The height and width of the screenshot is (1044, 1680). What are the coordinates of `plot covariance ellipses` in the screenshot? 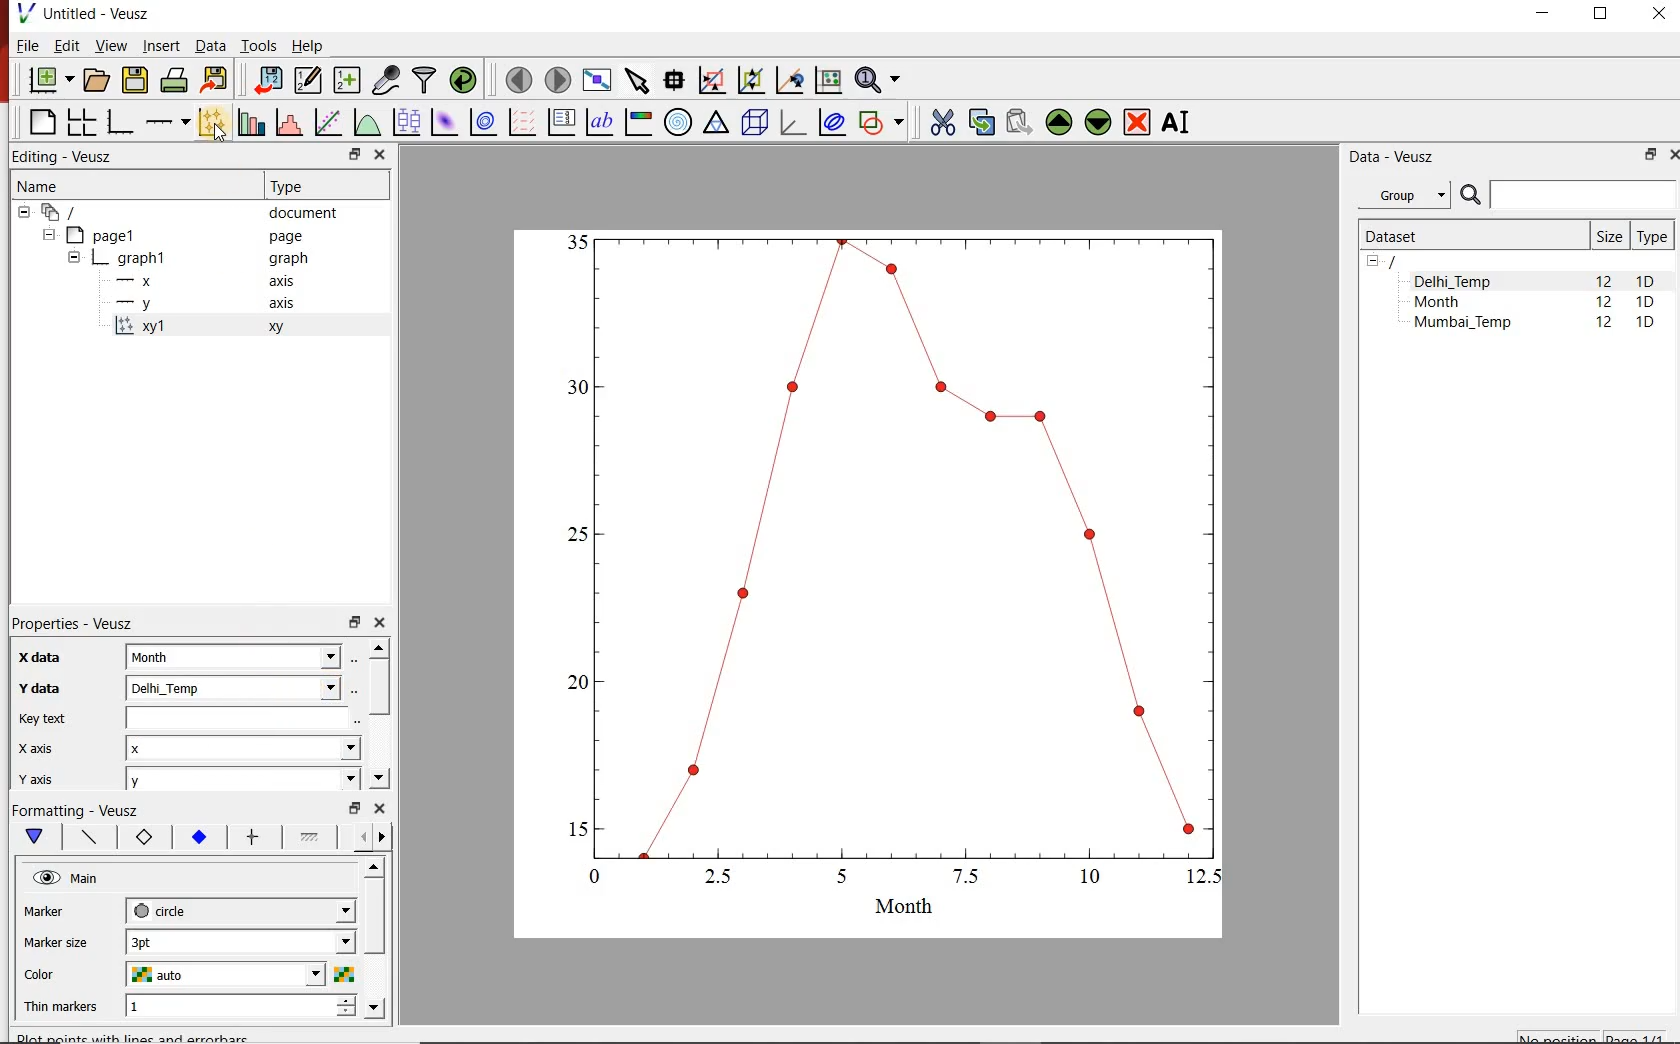 It's located at (832, 122).